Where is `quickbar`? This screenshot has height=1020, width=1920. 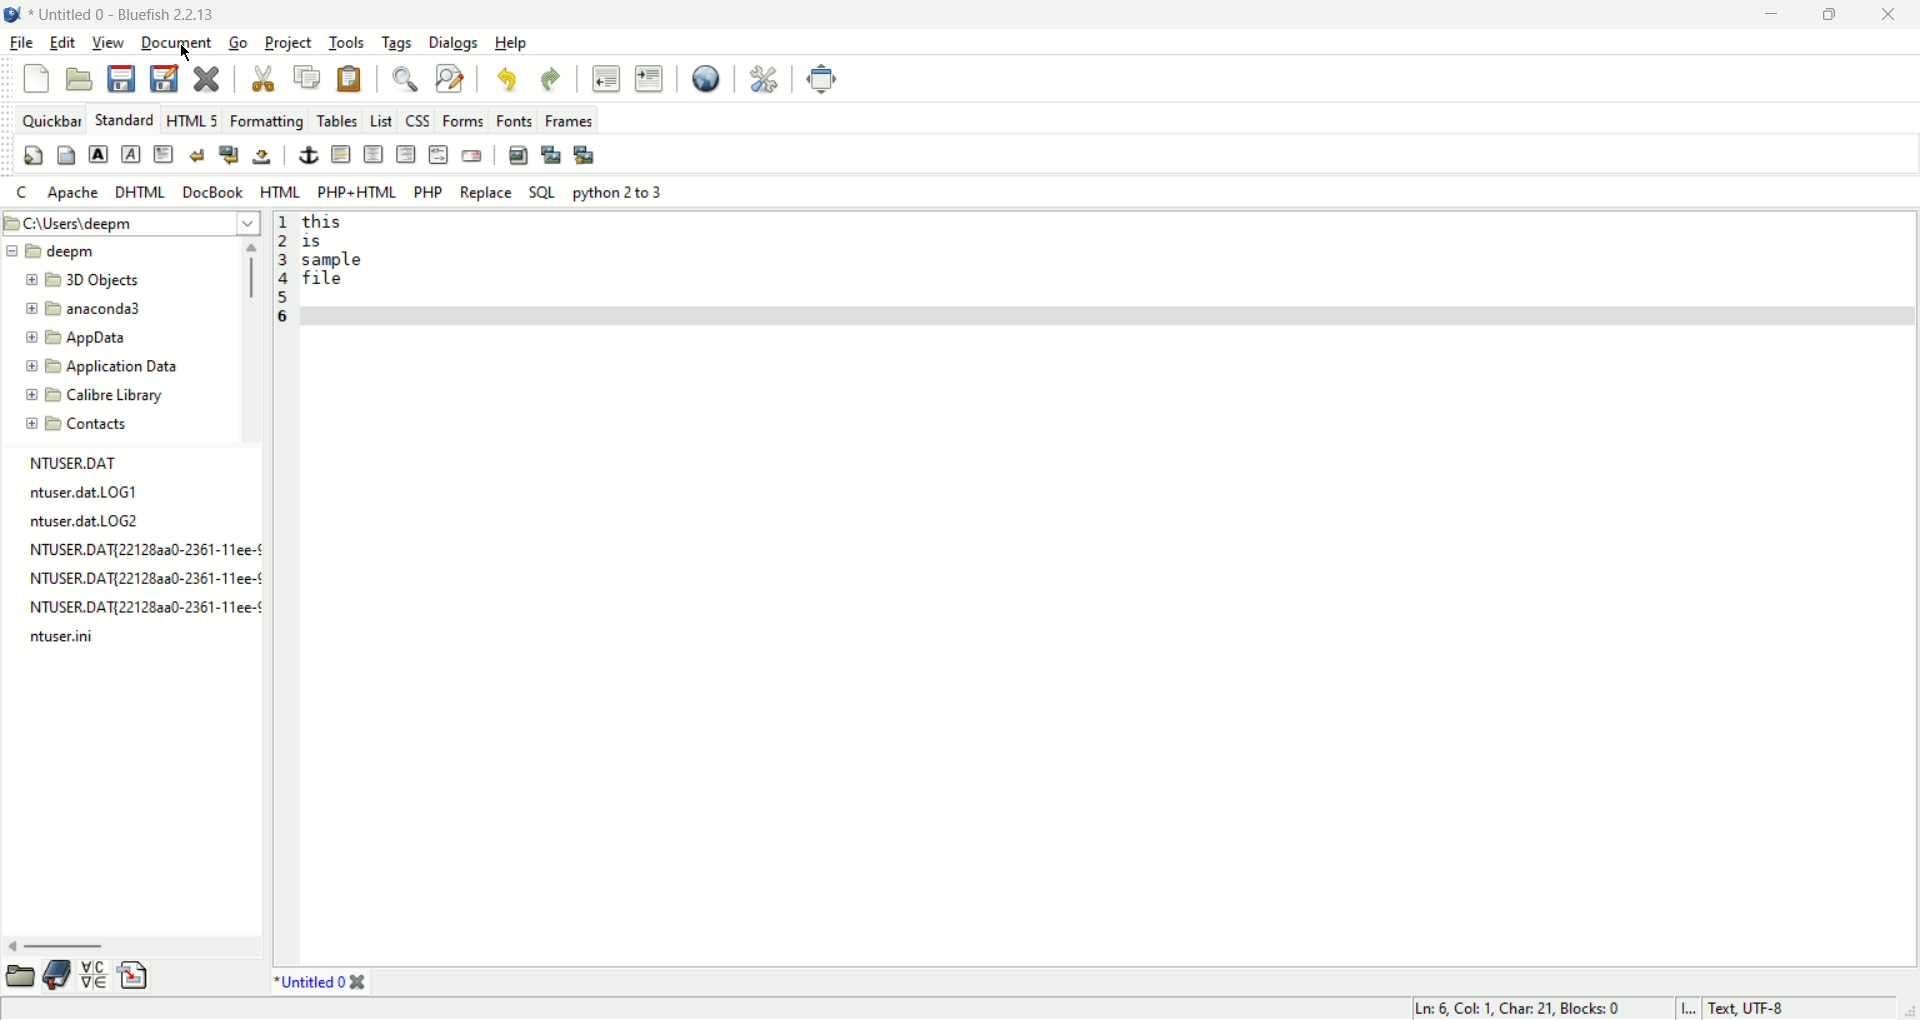 quickbar is located at coordinates (55, 122).